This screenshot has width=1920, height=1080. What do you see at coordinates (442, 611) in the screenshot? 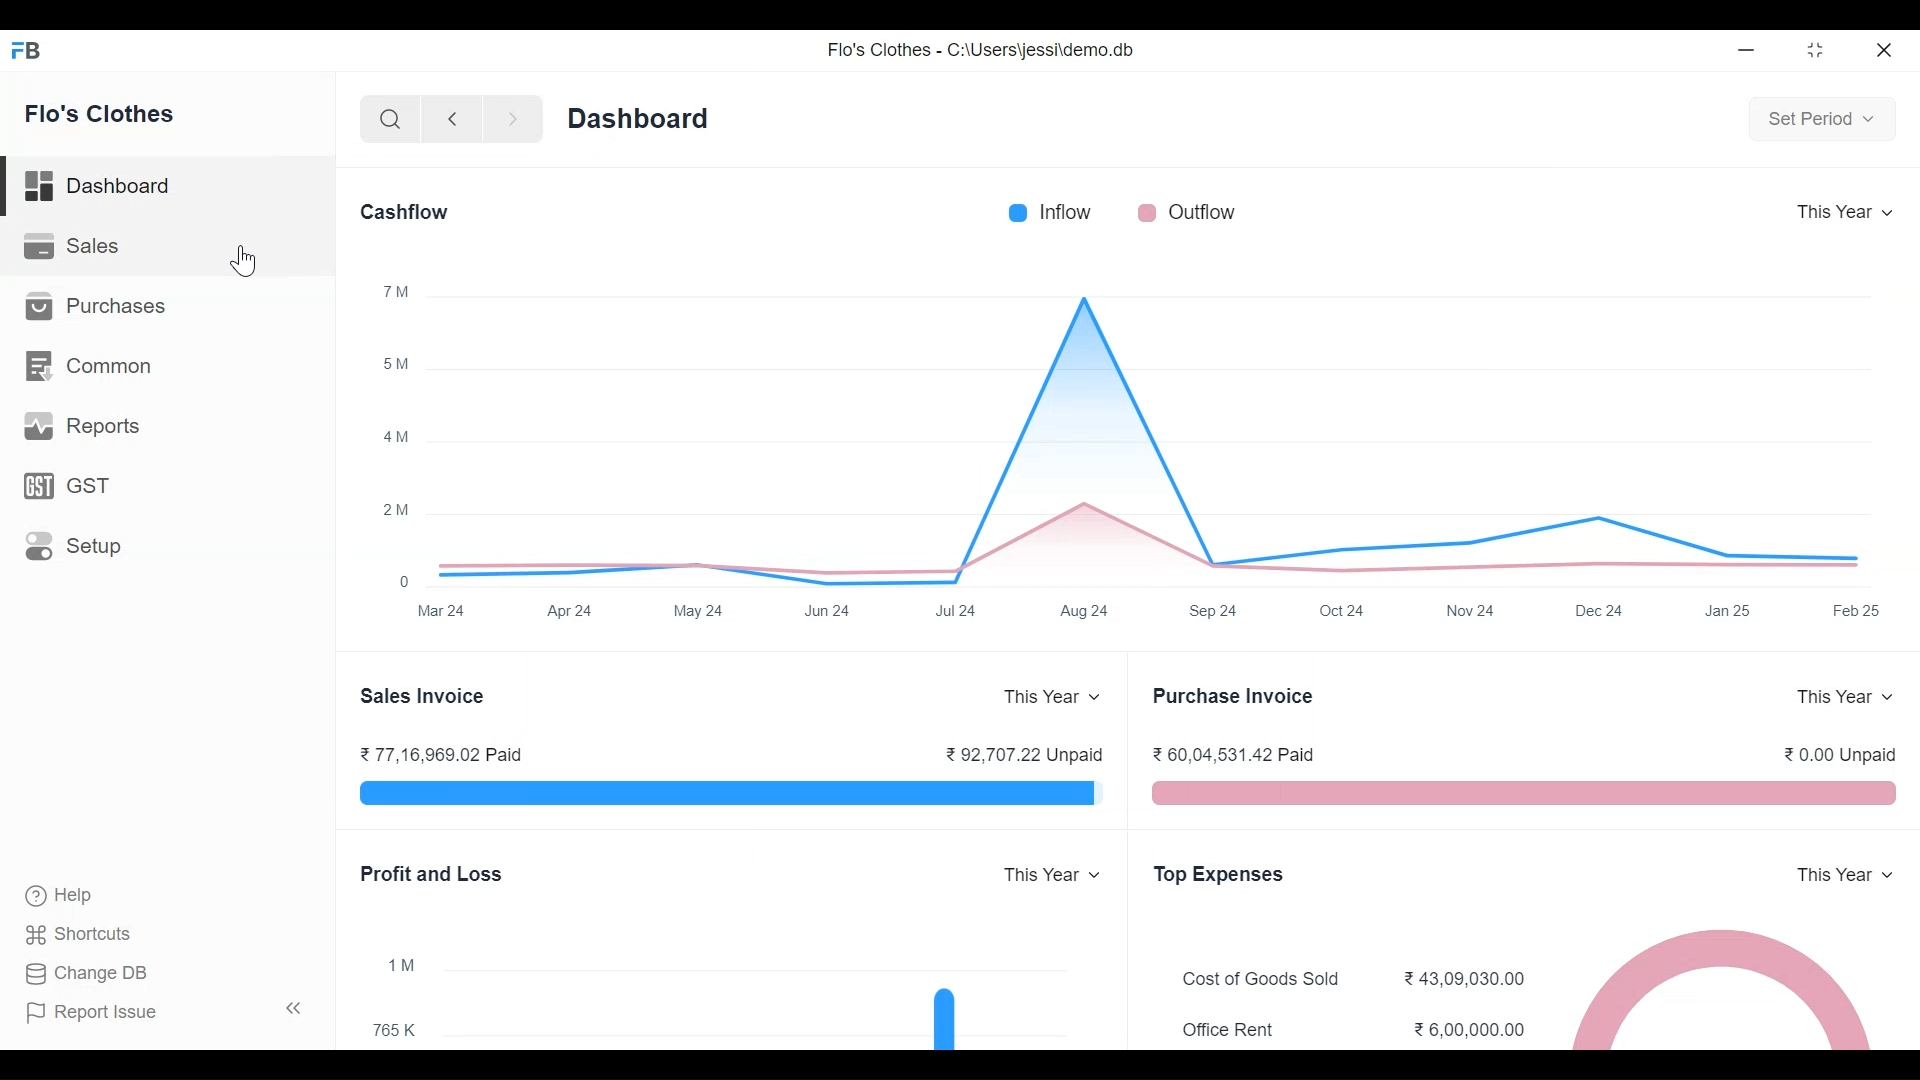
I see `Mar 24` at bounding box center [442, 611].